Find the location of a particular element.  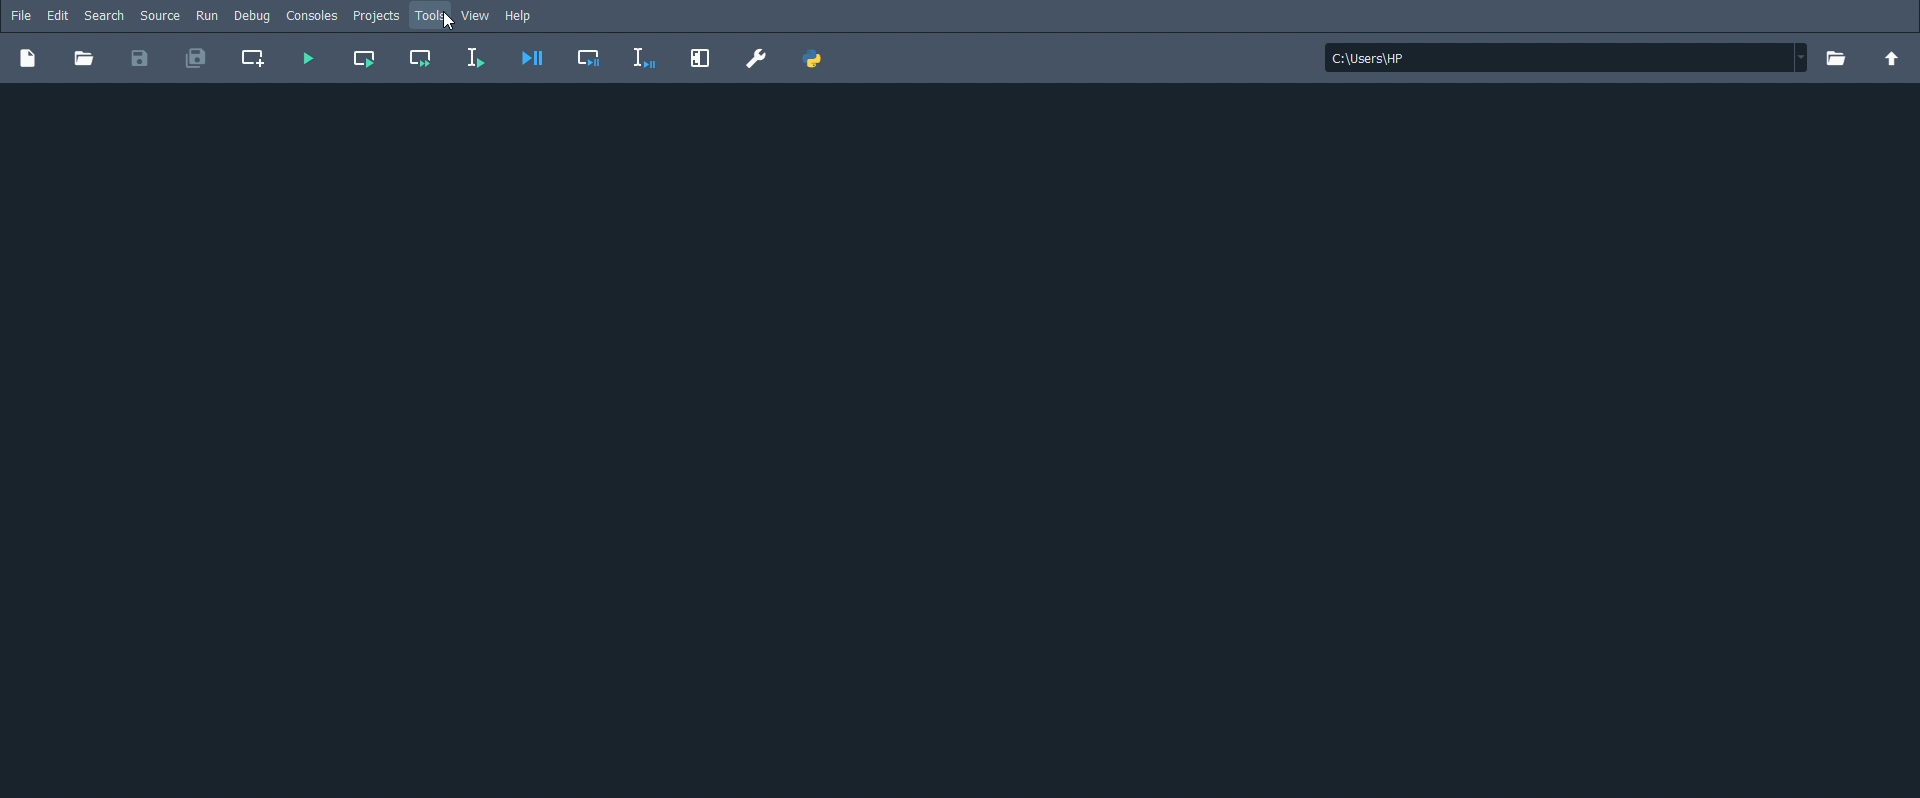

View is located at coordinates (475, 17).